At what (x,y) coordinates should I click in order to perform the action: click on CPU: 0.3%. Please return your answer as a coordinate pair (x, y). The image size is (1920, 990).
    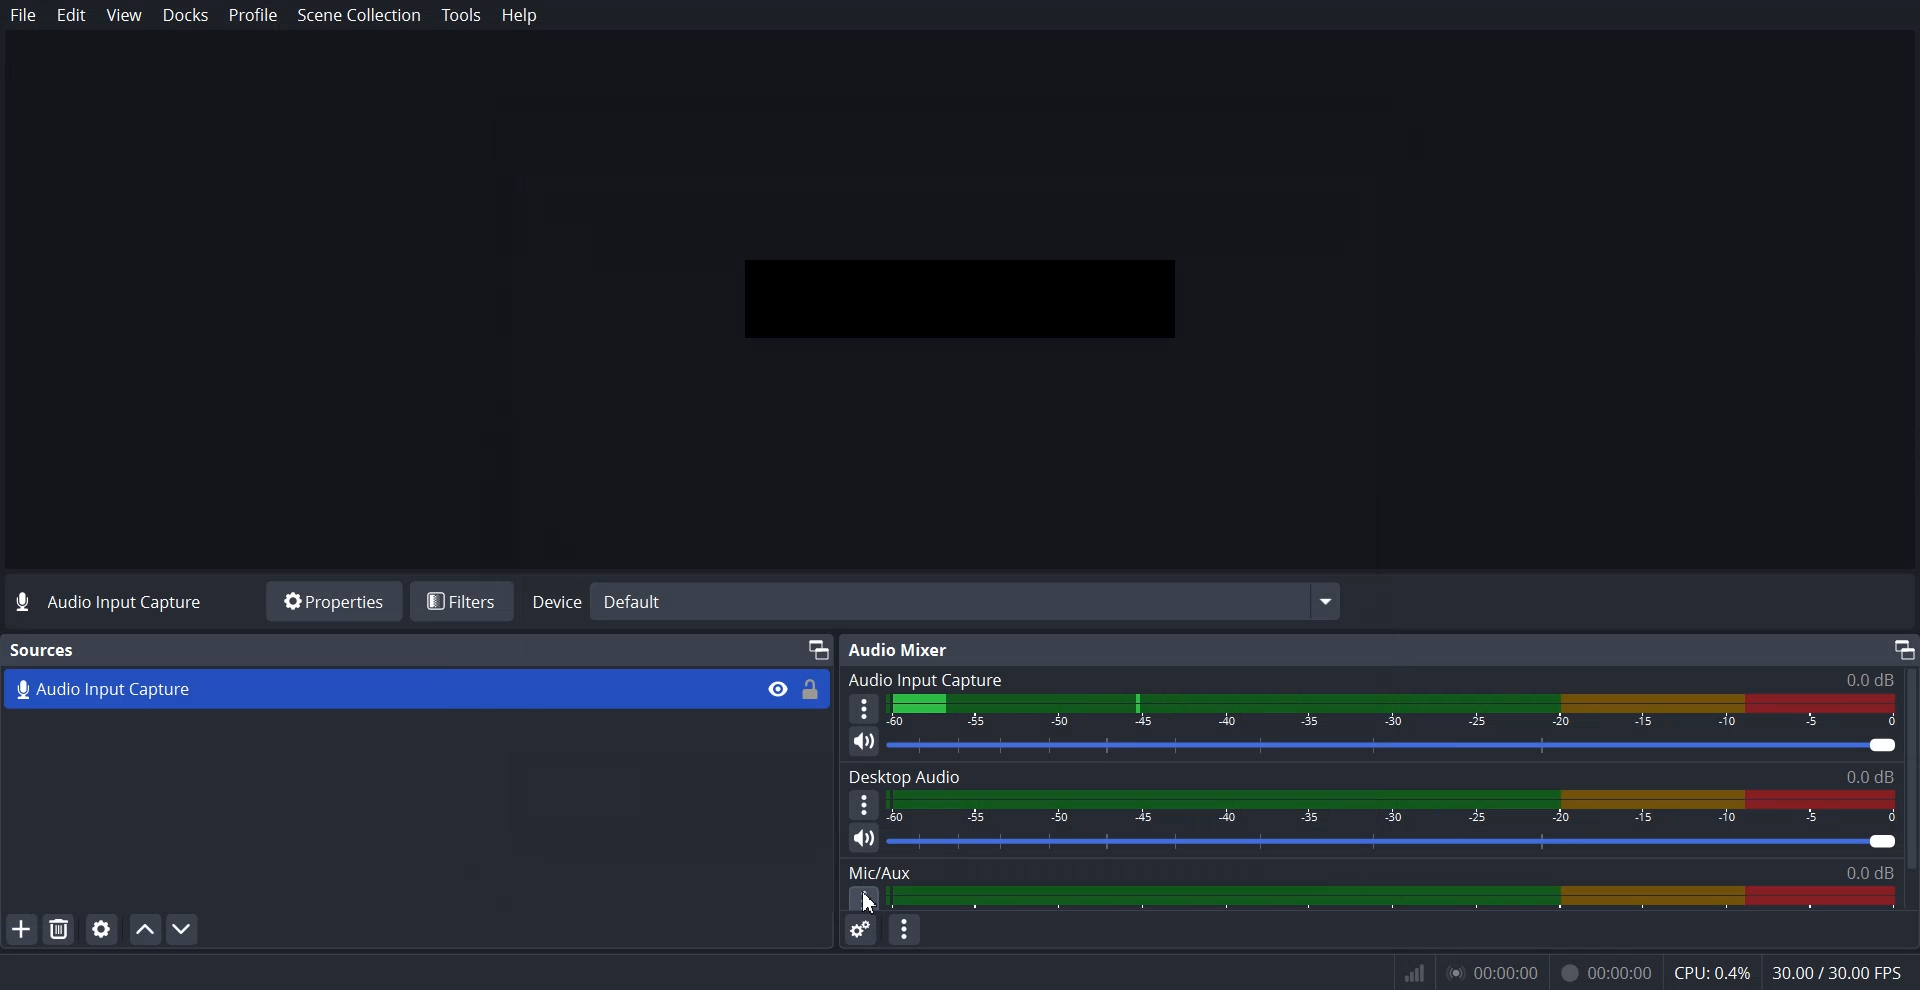
    Looking at the image, I should click on (1711, 975).